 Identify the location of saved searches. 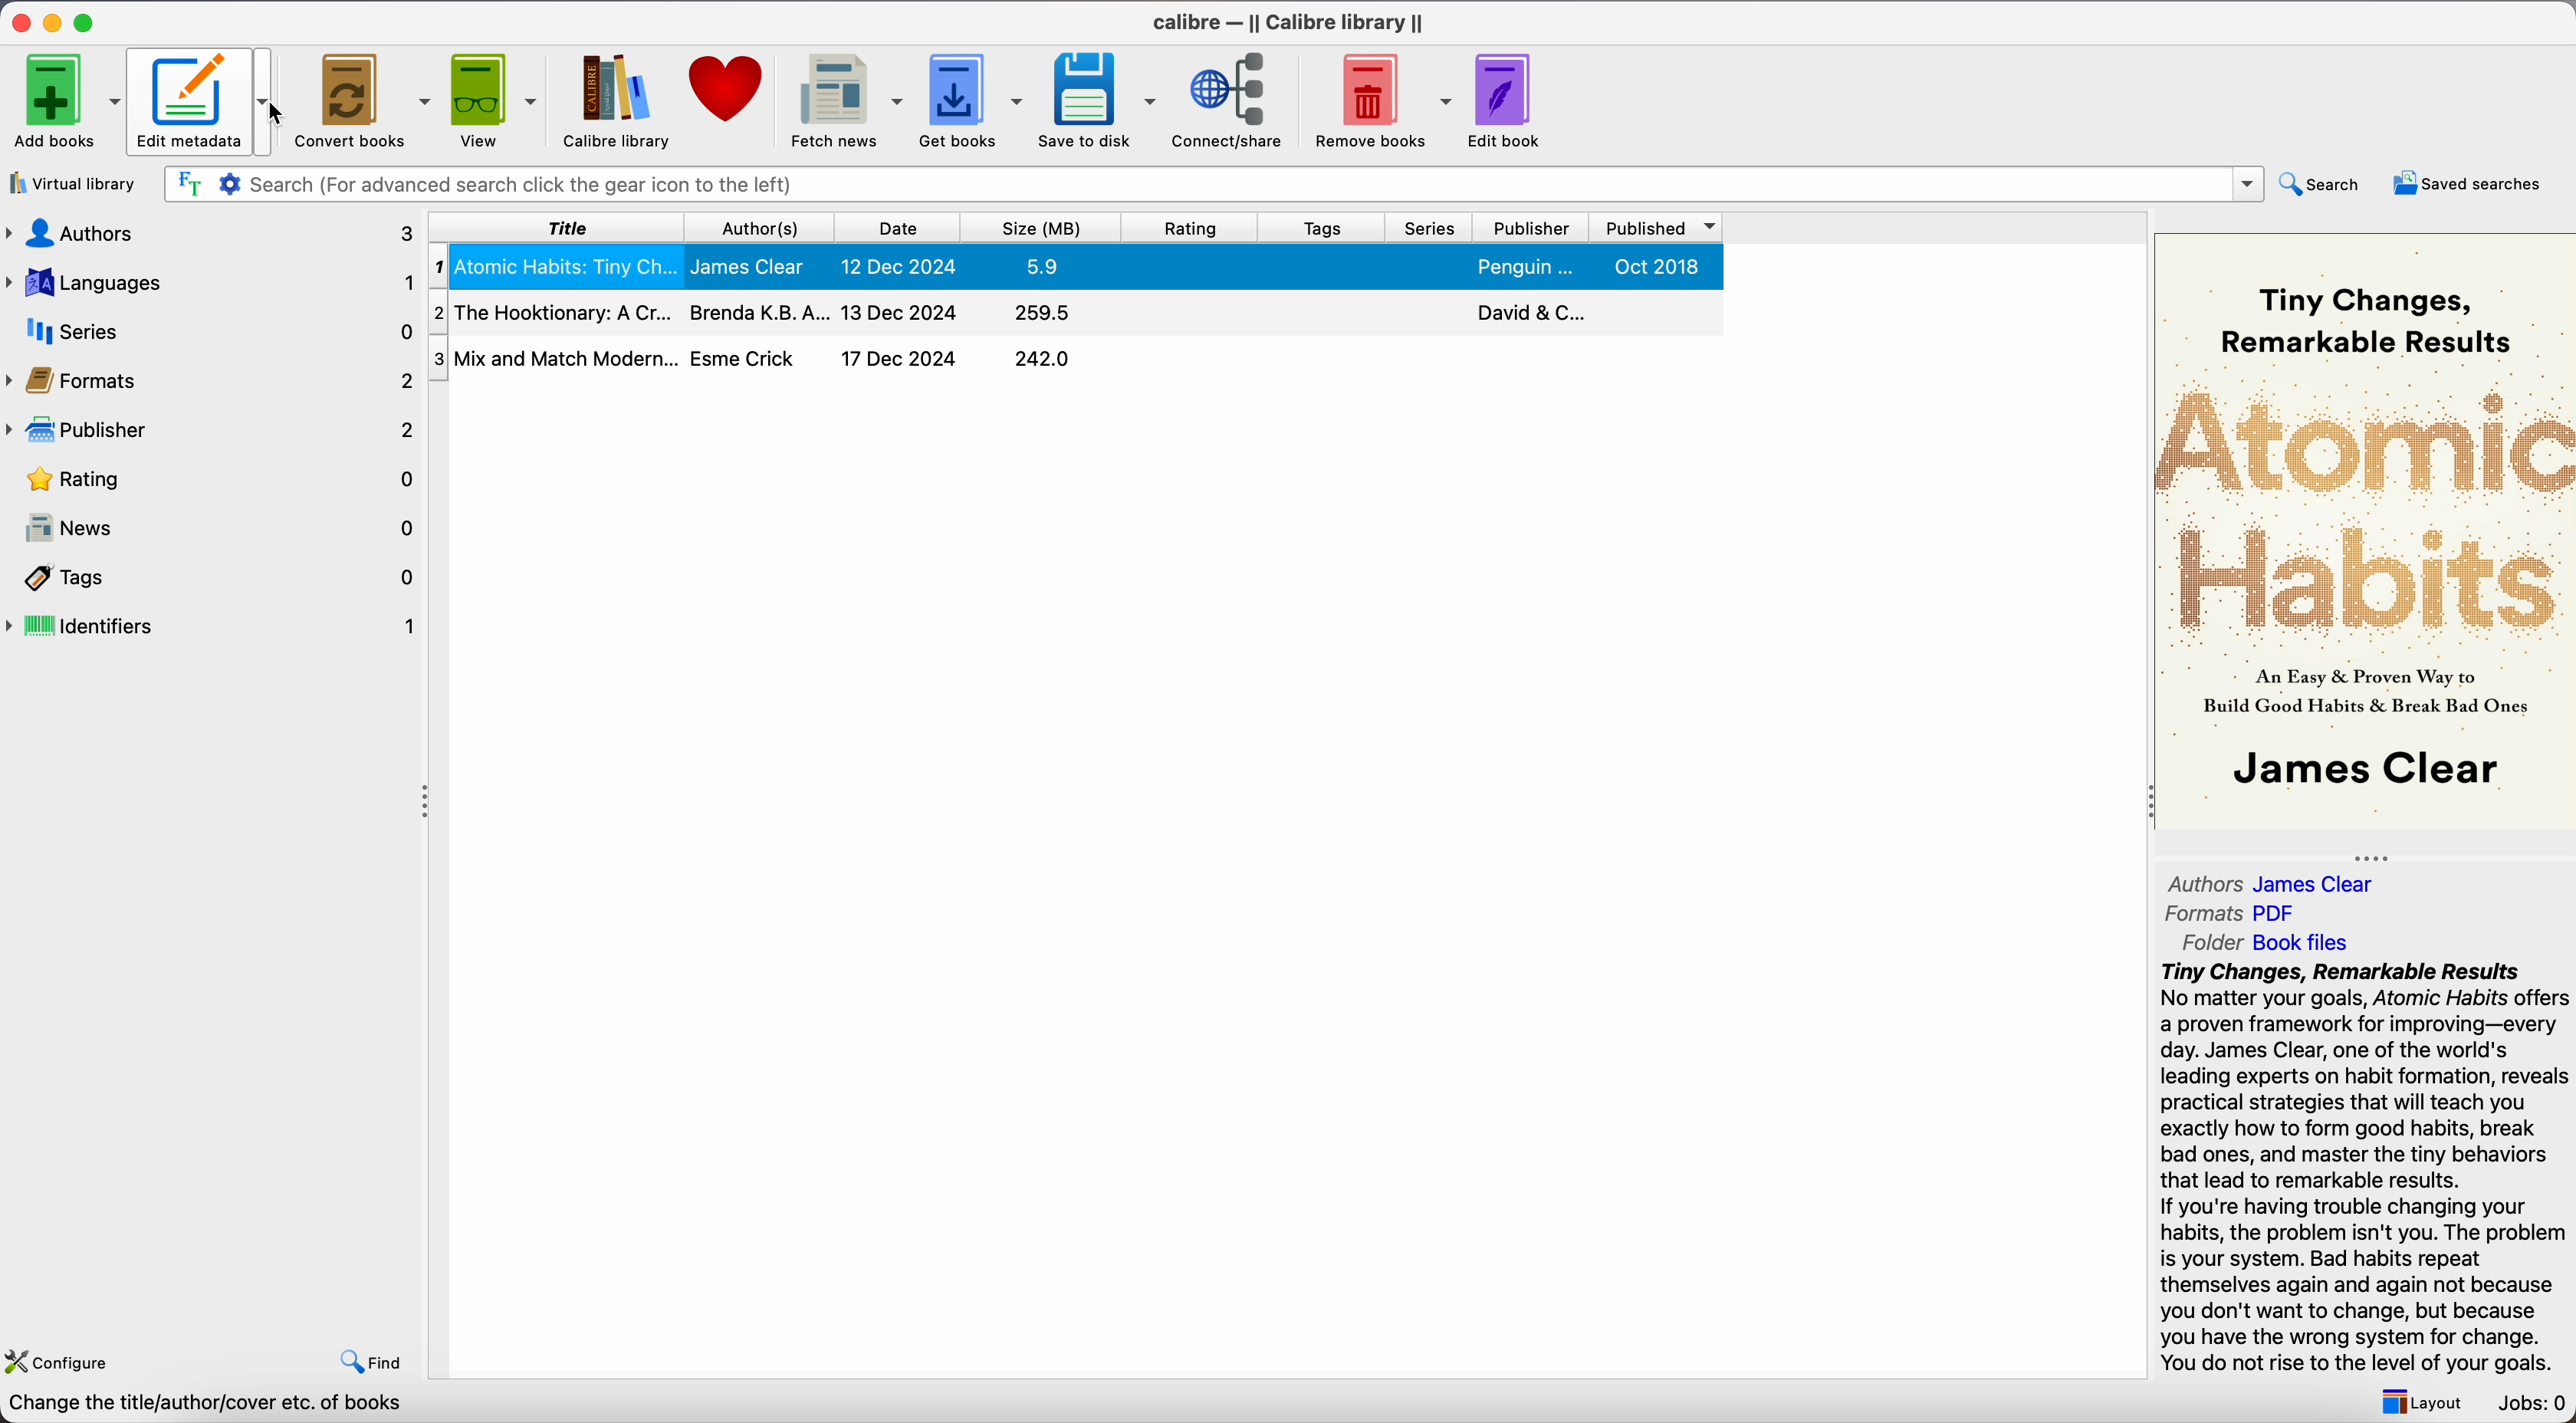
(2471, 186).